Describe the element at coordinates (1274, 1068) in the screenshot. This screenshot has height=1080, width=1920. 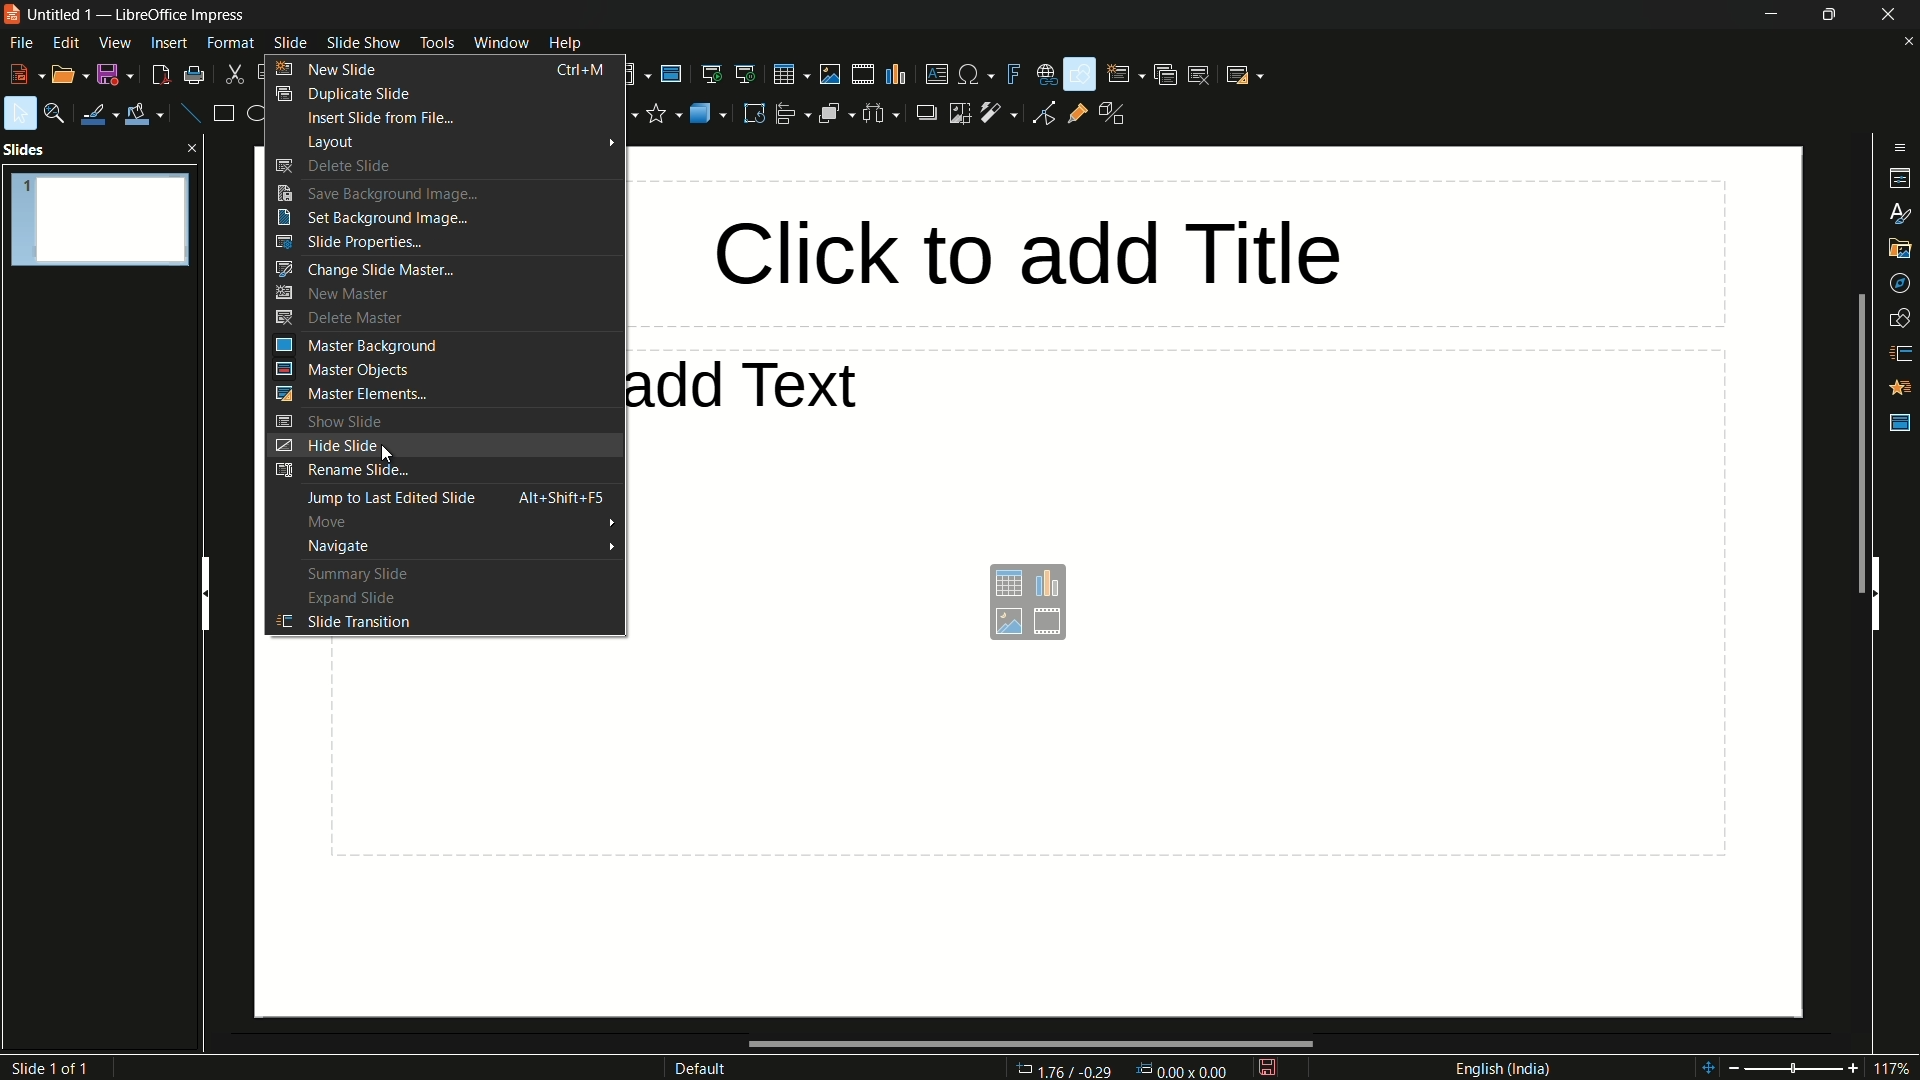
I see `modify document` at that location.